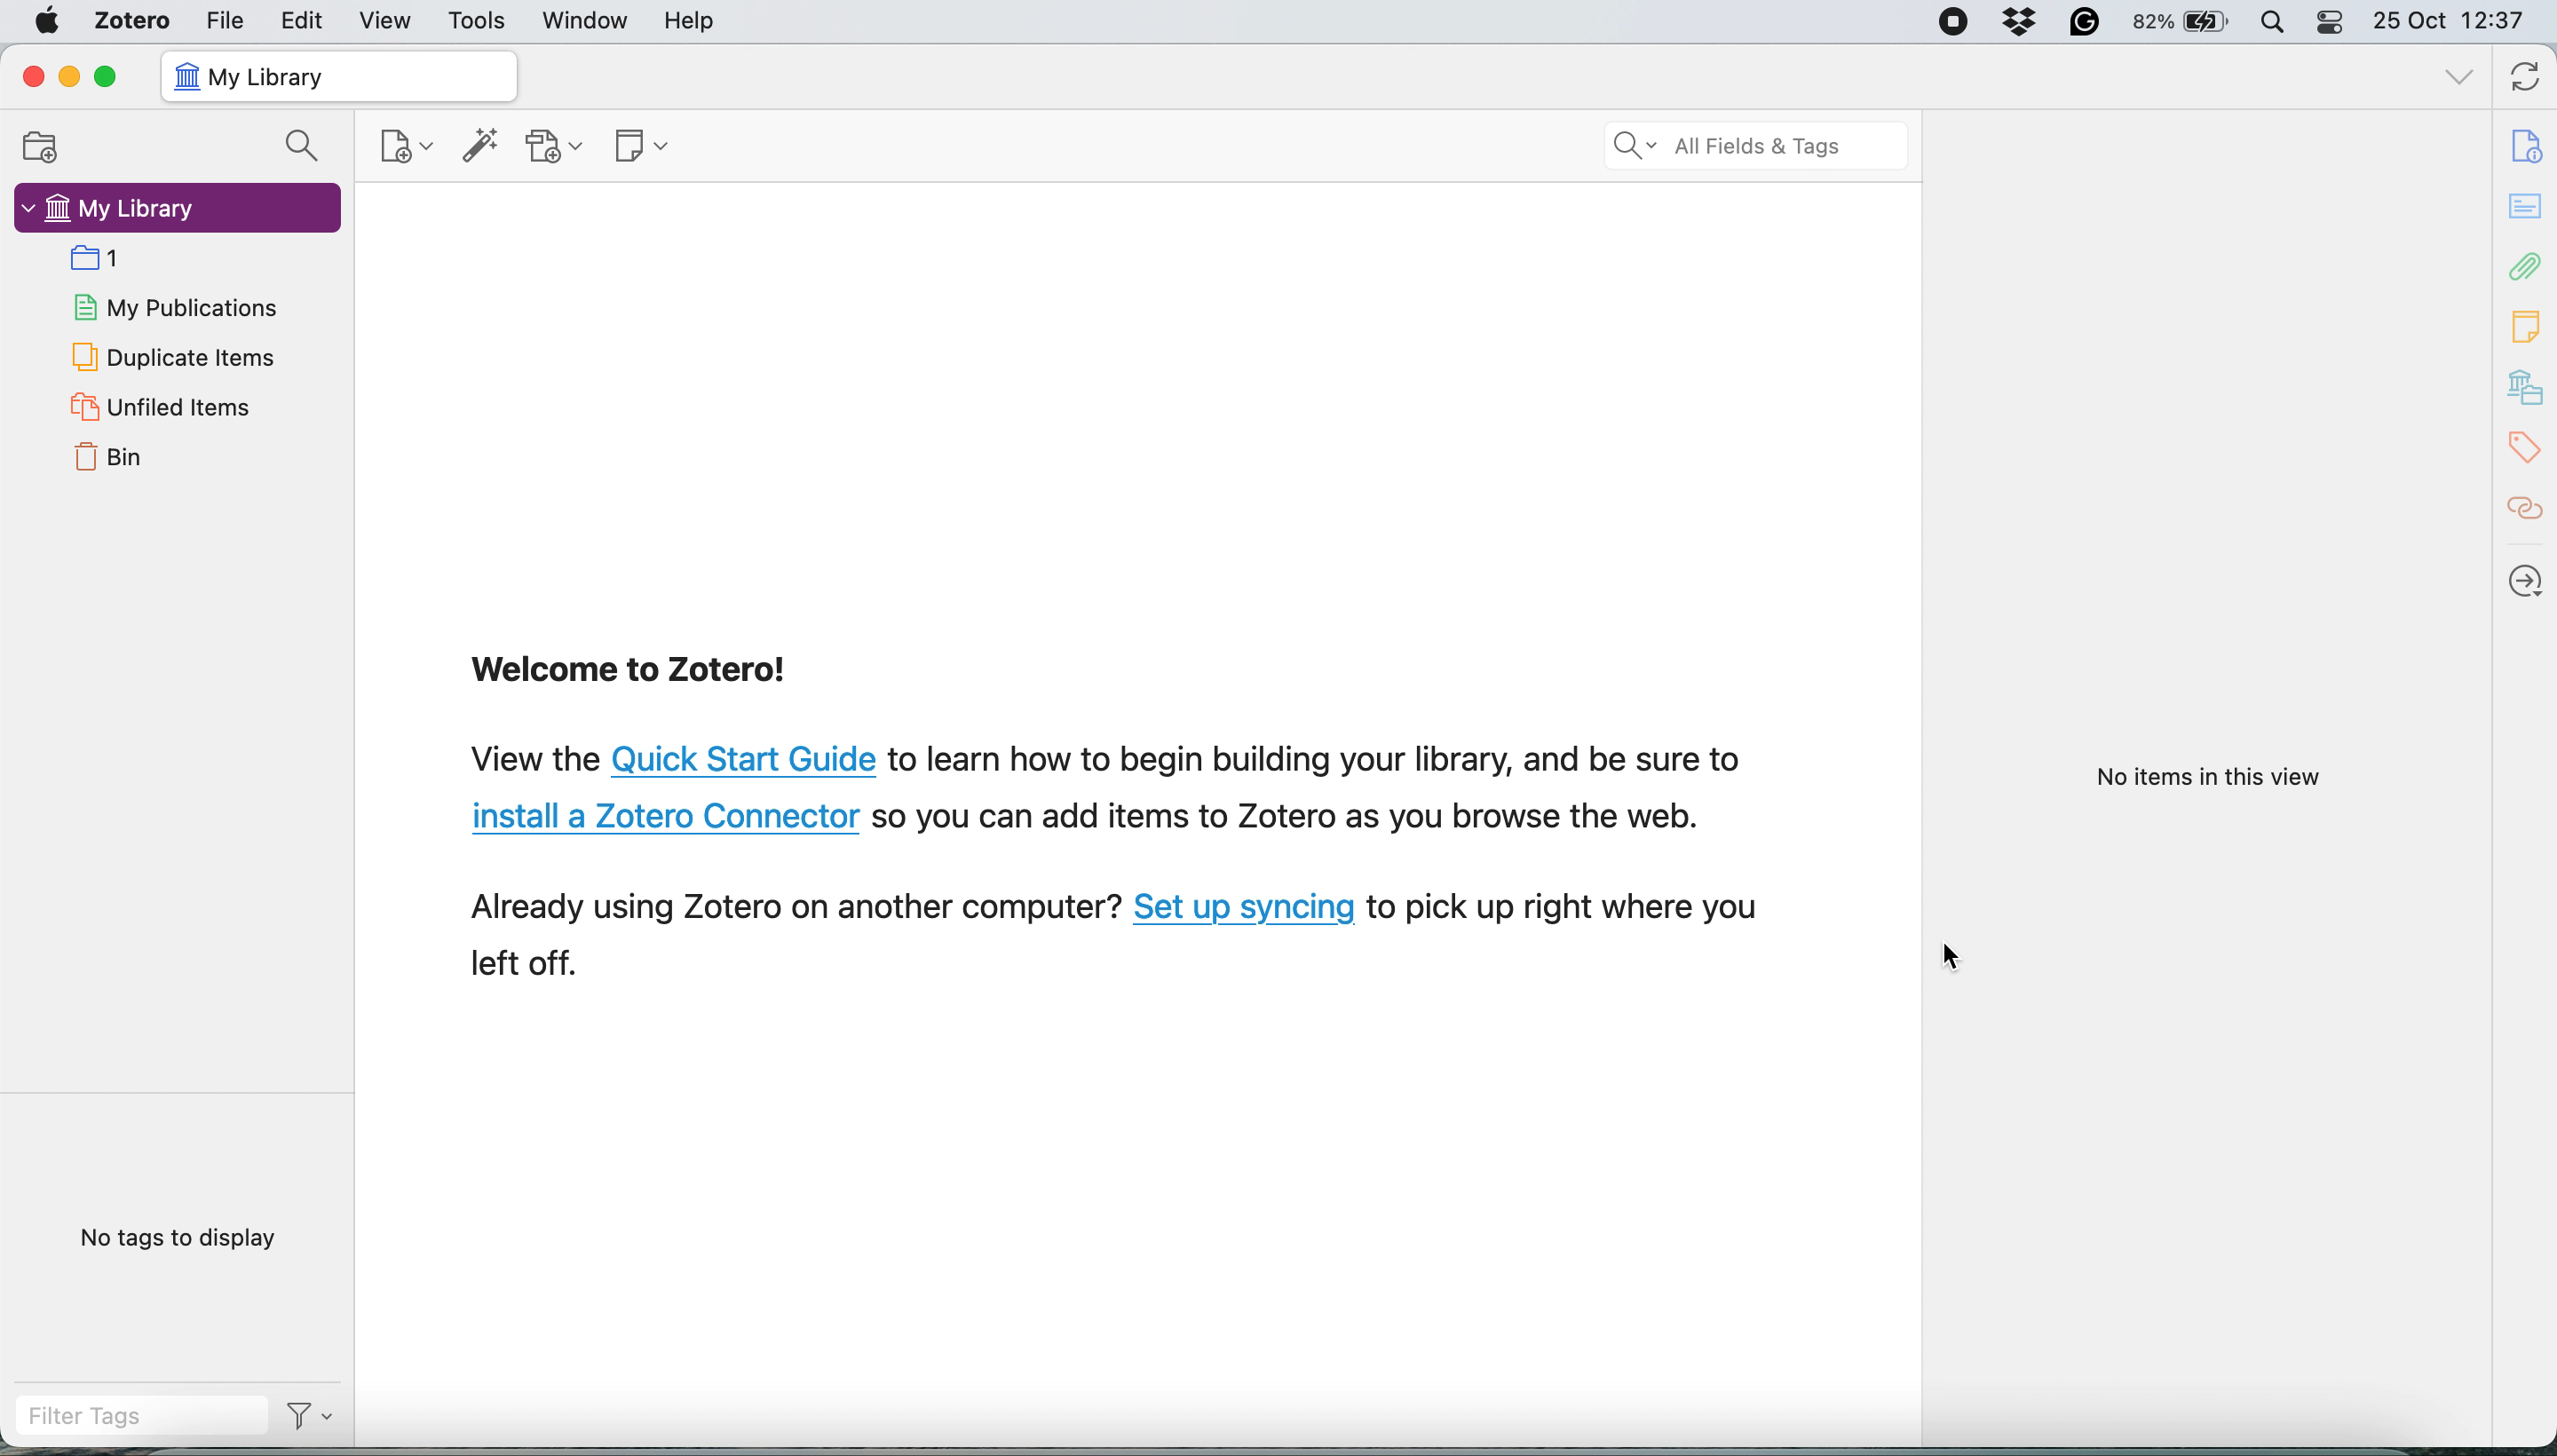 The image size is (2557, 1456). Describe the element at coordinates (483, 147) in the screenshot. I see `add item by identifier` at that location.